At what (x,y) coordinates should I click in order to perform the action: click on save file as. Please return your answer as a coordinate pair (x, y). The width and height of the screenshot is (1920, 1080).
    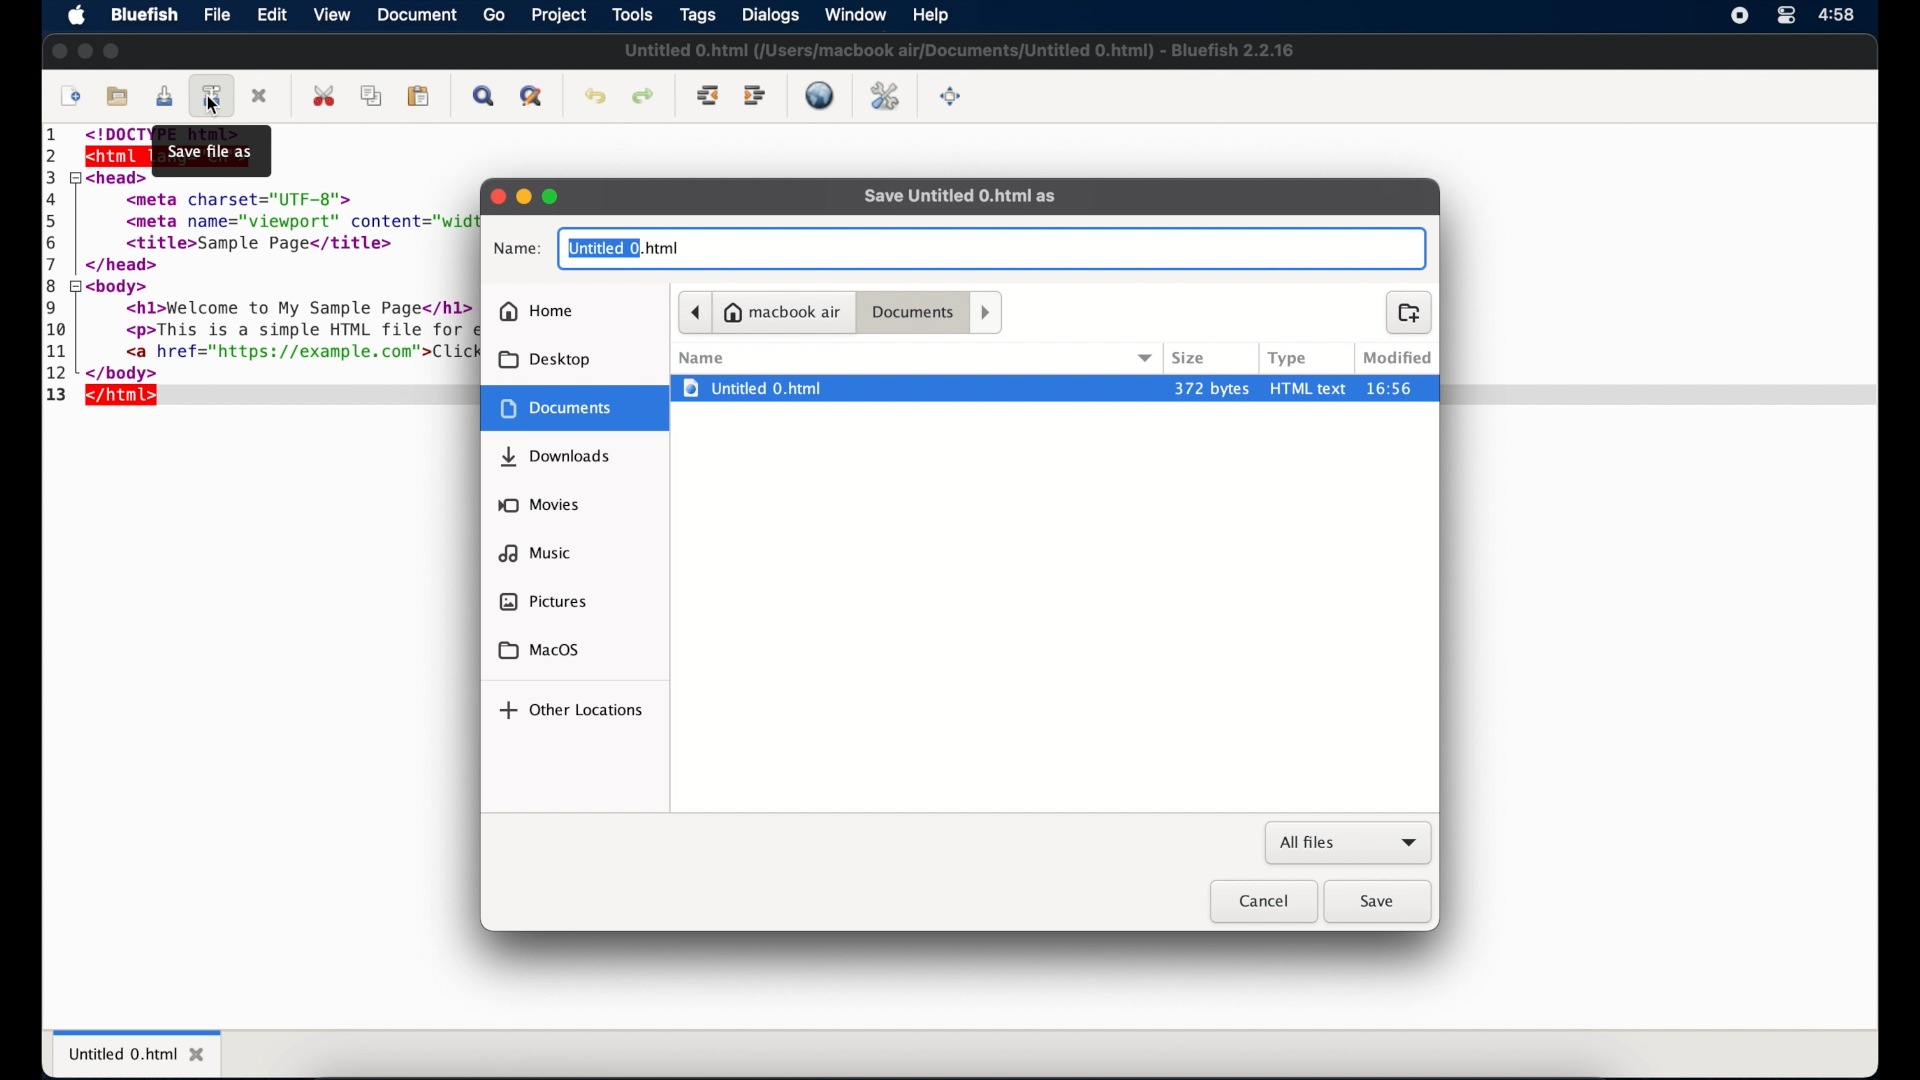
    Looking at the image, I should click on (210, 151).